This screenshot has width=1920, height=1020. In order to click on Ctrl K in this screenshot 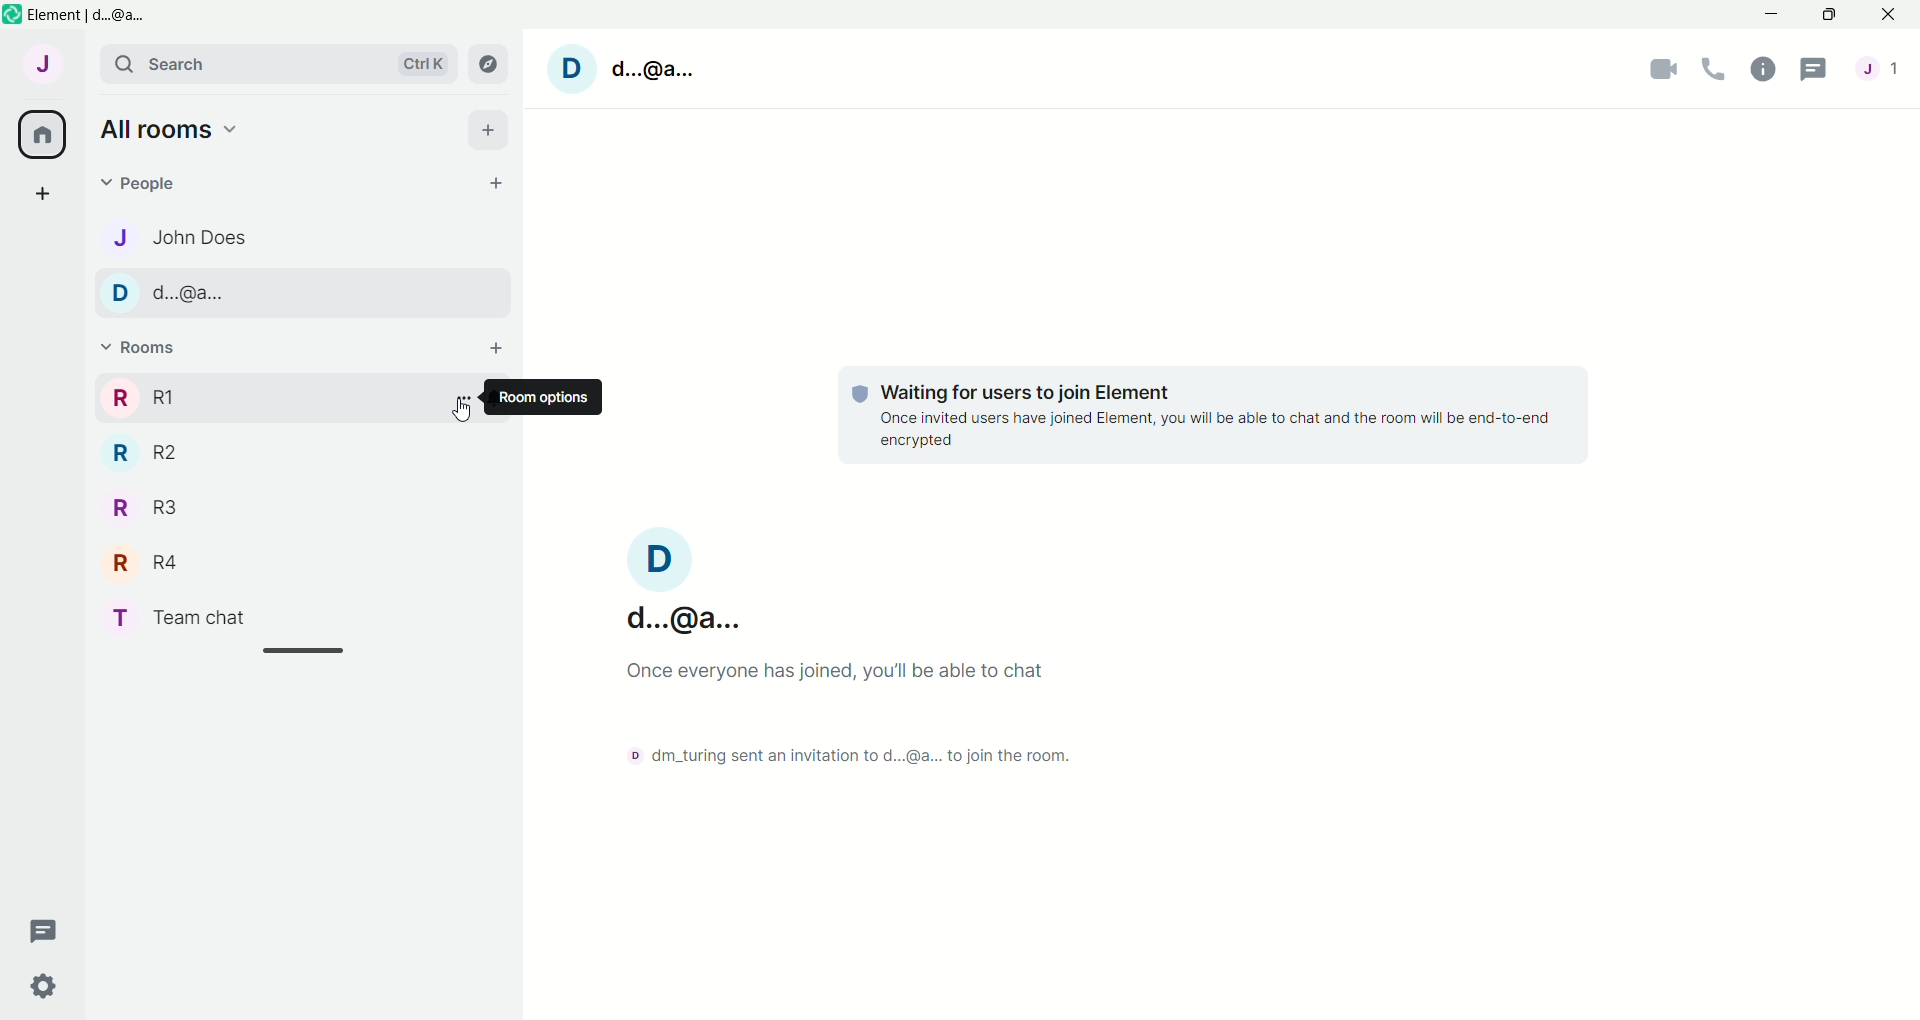, I will do `click(415, 63)`.